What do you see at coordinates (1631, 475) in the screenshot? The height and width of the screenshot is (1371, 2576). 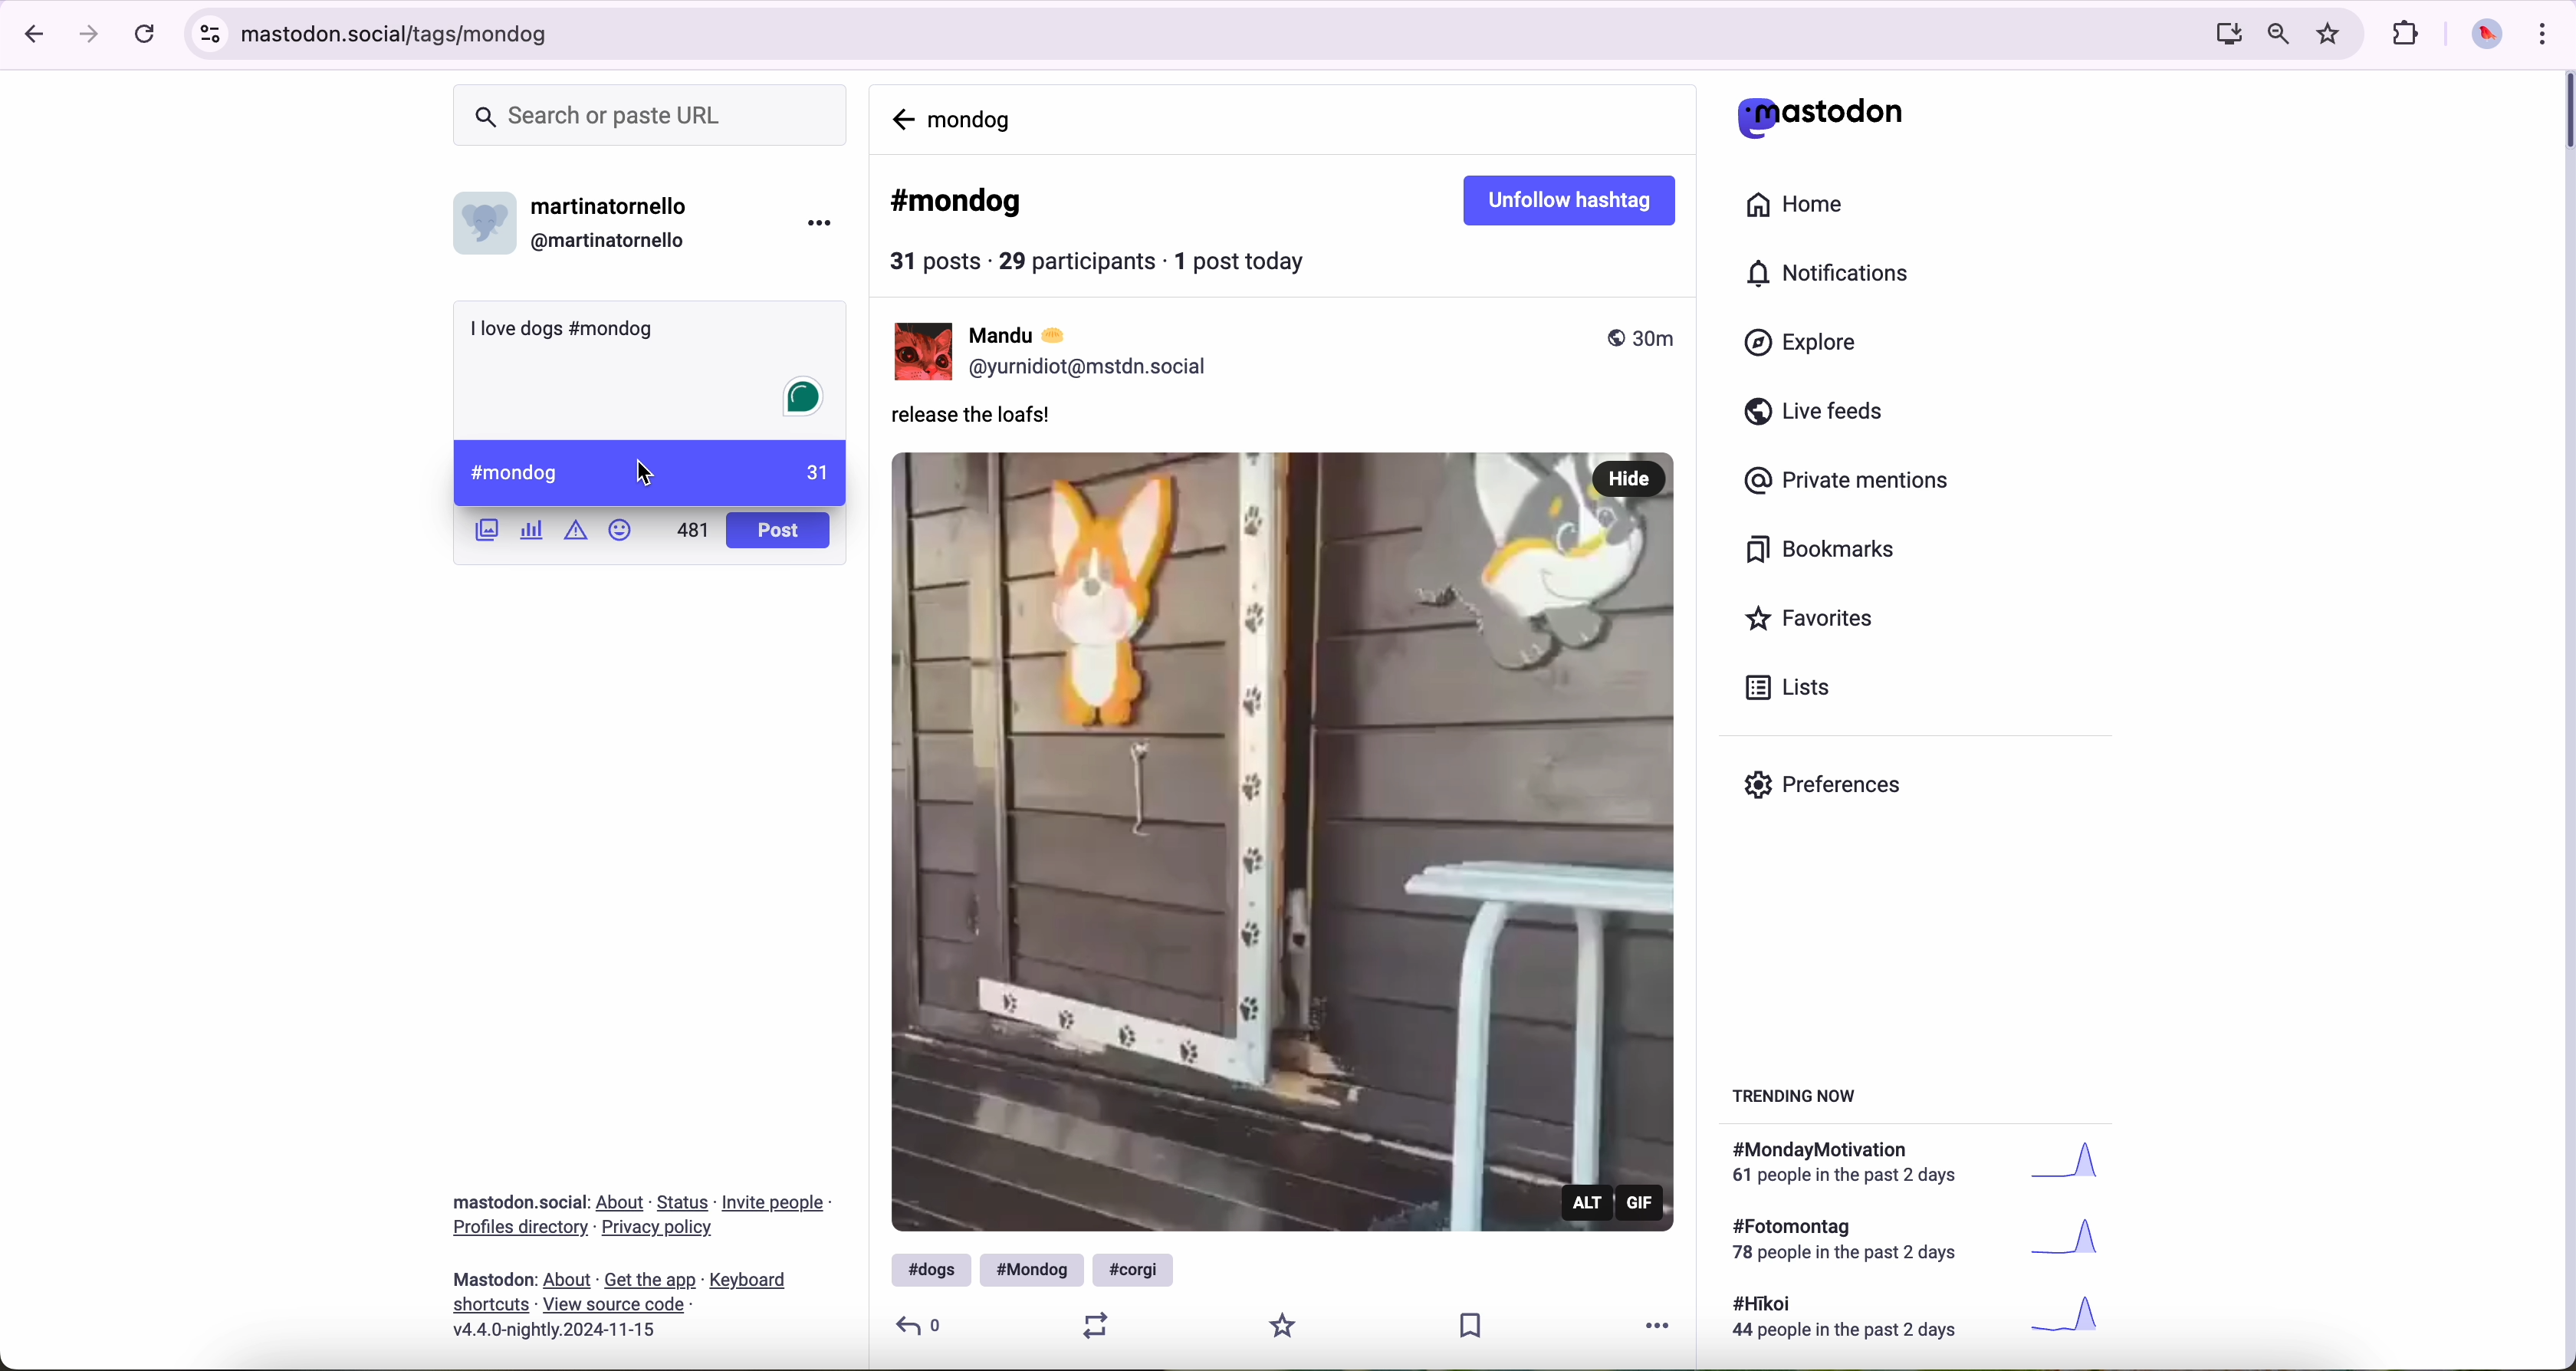 I see `hide` at bounding box center [1631, 475].